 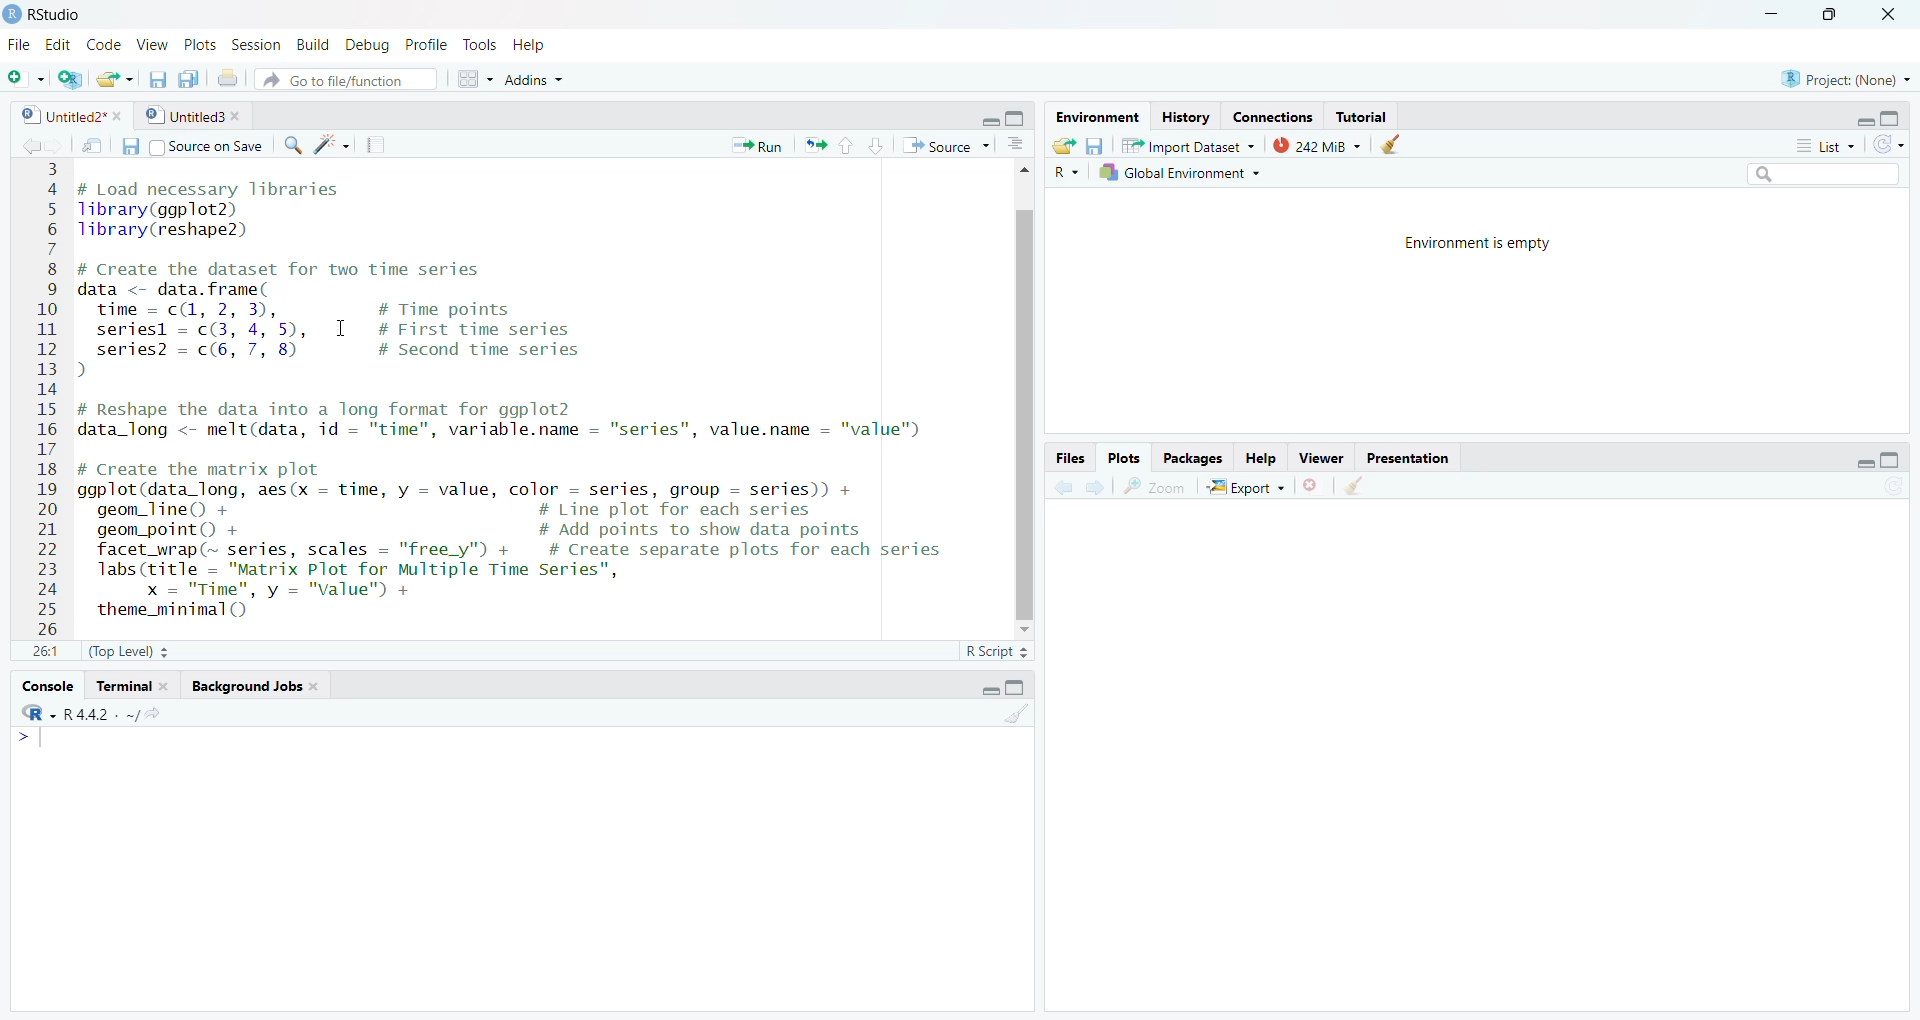 I want to click on Edit, so click(x=60, y=45).